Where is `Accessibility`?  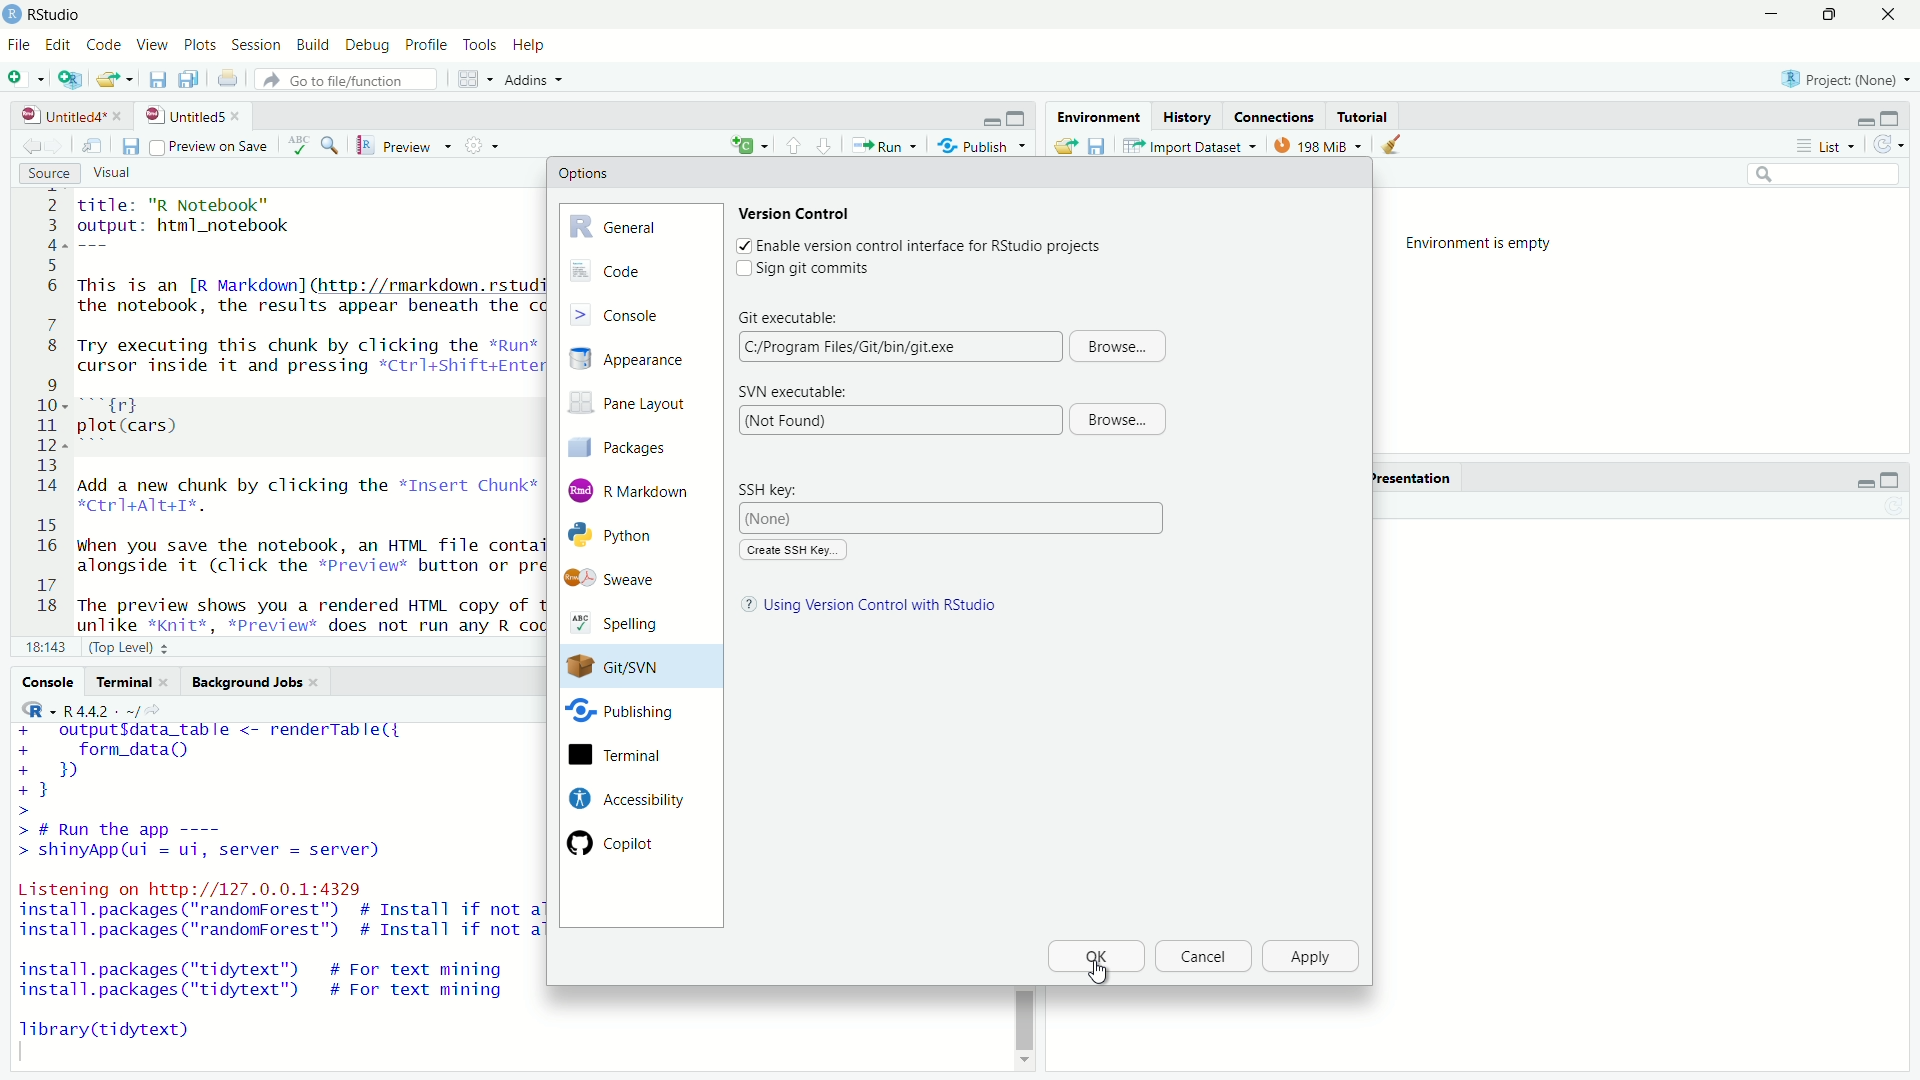 Accessibility is located at coordinates (624, 798).